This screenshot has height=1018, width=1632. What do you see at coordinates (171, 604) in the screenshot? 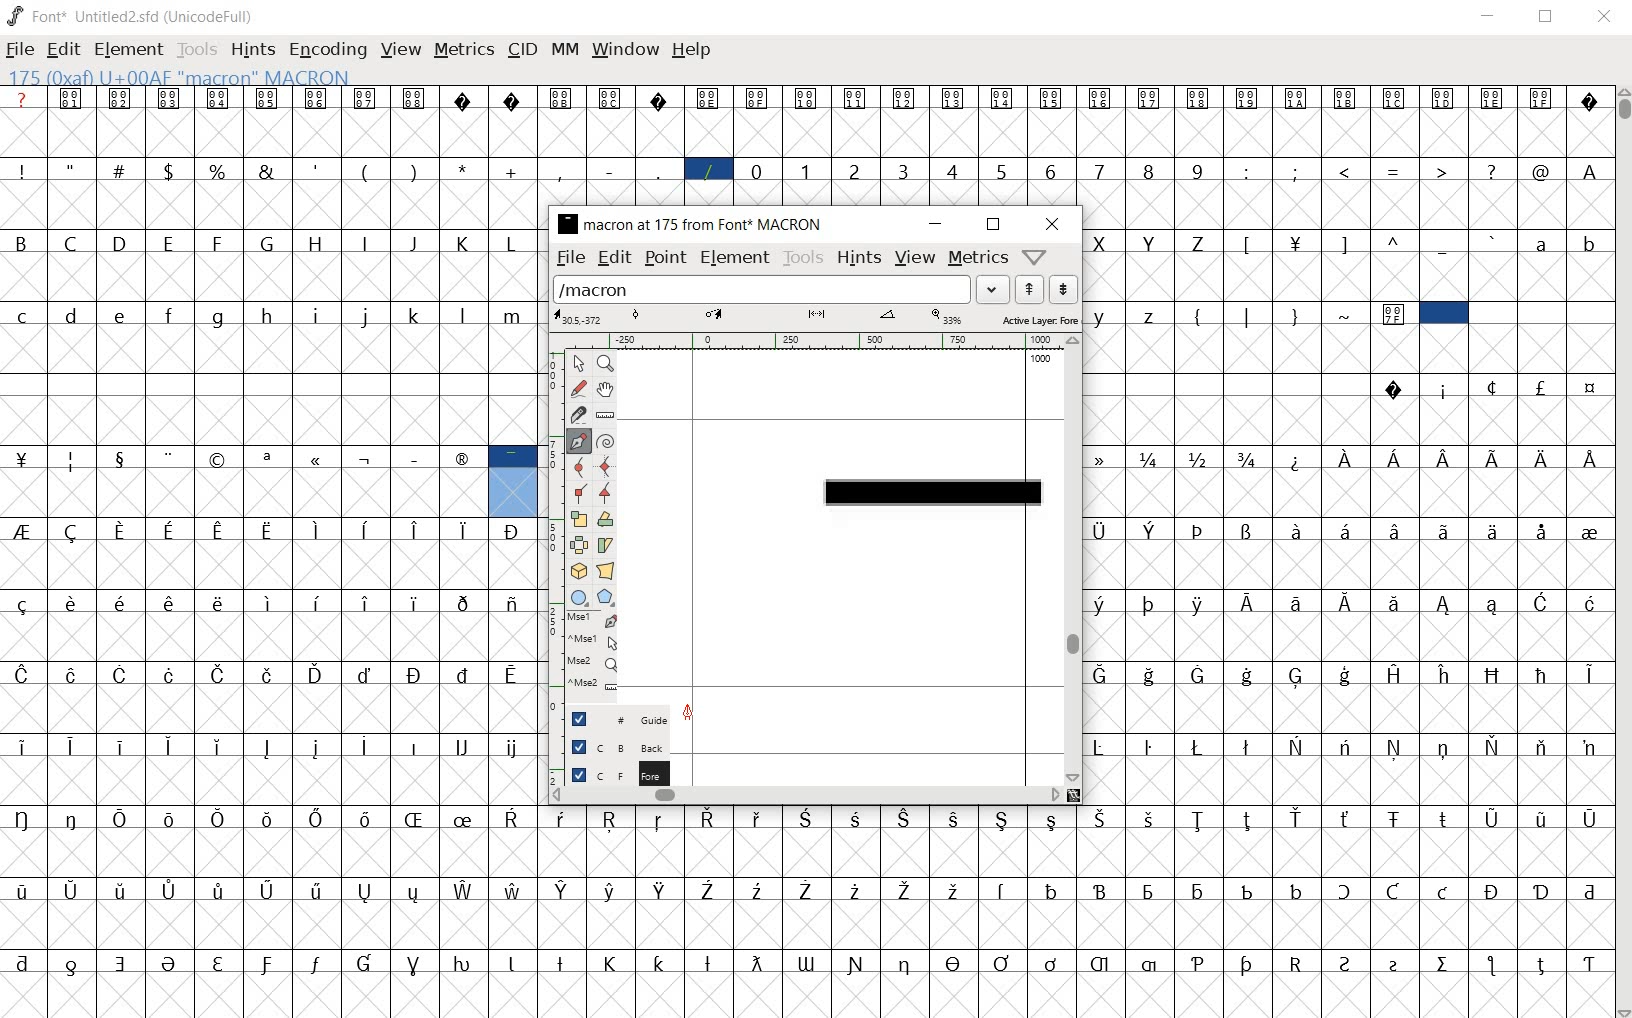
I see `Symbol` at bounding box center [171, 604].